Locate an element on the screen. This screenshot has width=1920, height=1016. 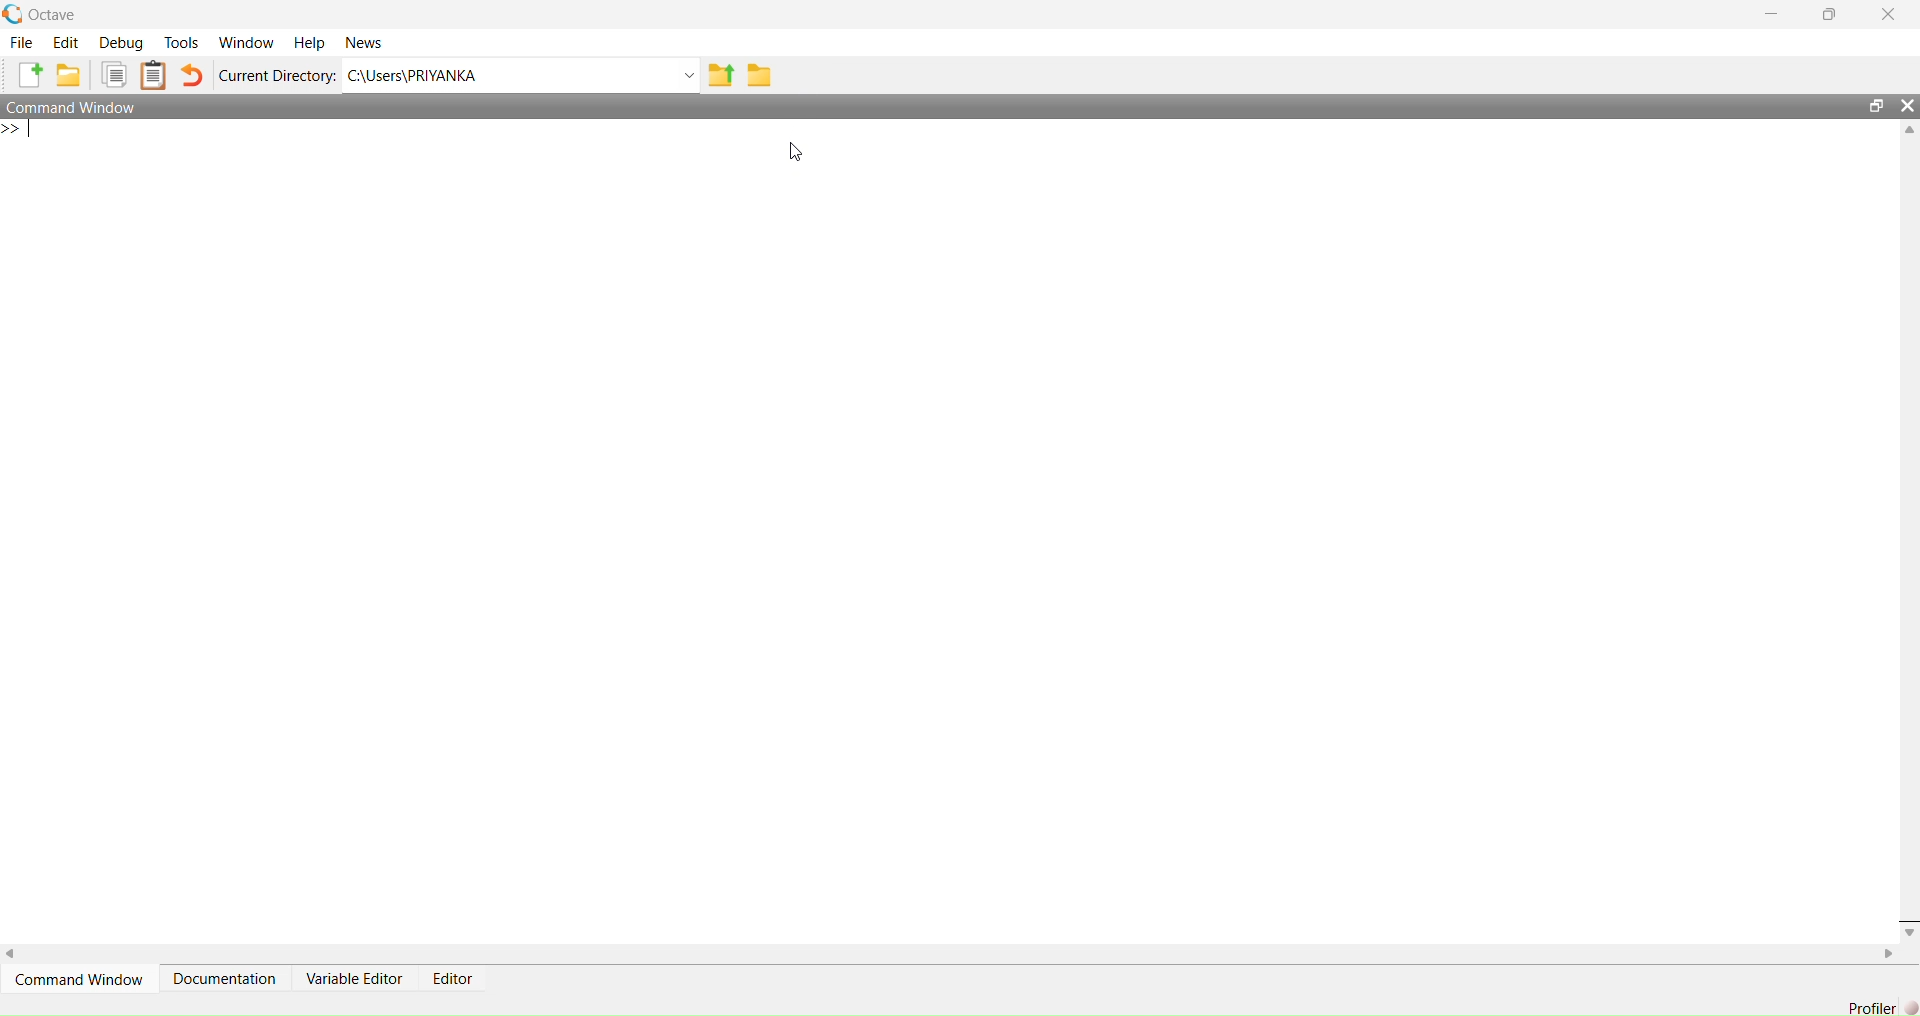
Documentation is located at coordinates (227, 978).